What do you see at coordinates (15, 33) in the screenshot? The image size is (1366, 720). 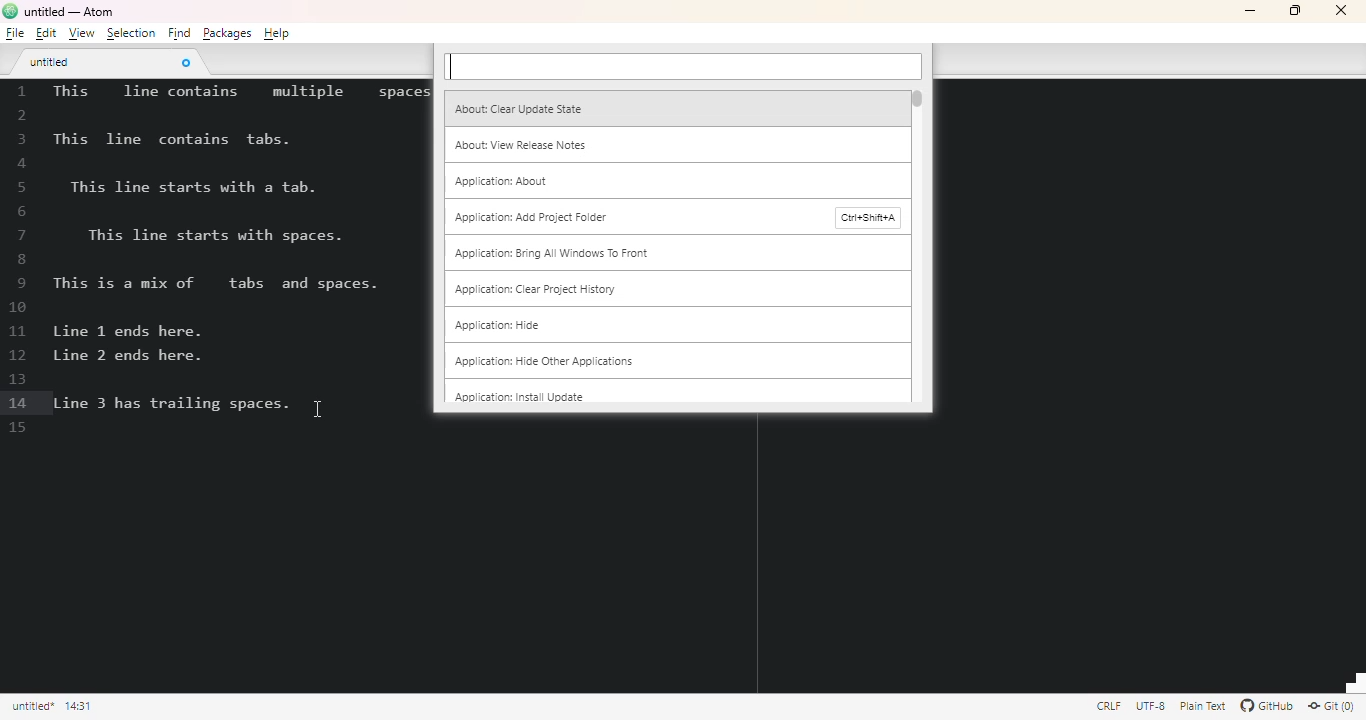 I see `file` at bounding box center [15, 33].